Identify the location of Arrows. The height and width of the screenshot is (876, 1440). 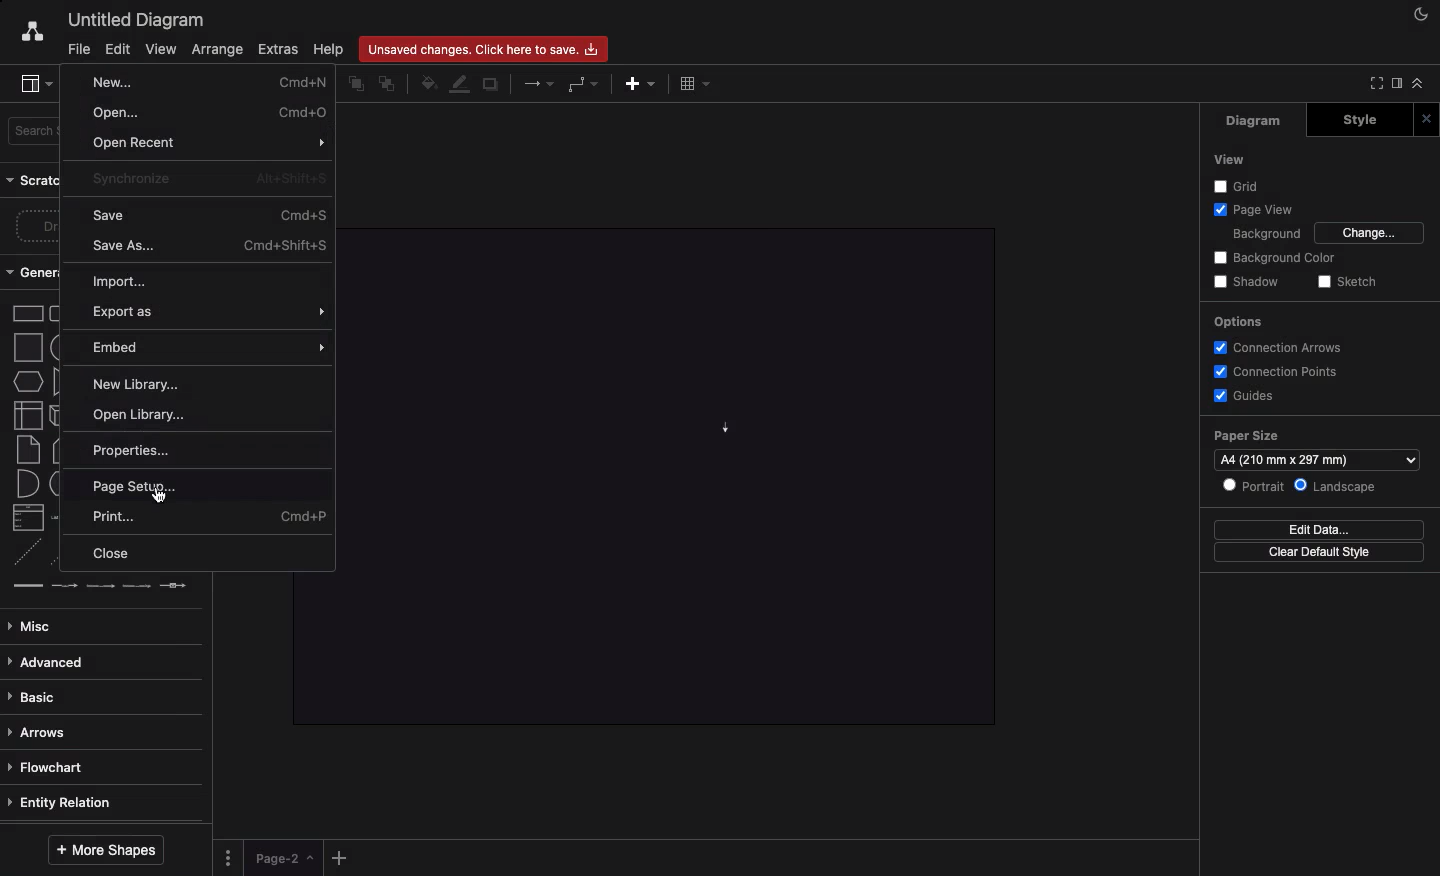
(44, 732).